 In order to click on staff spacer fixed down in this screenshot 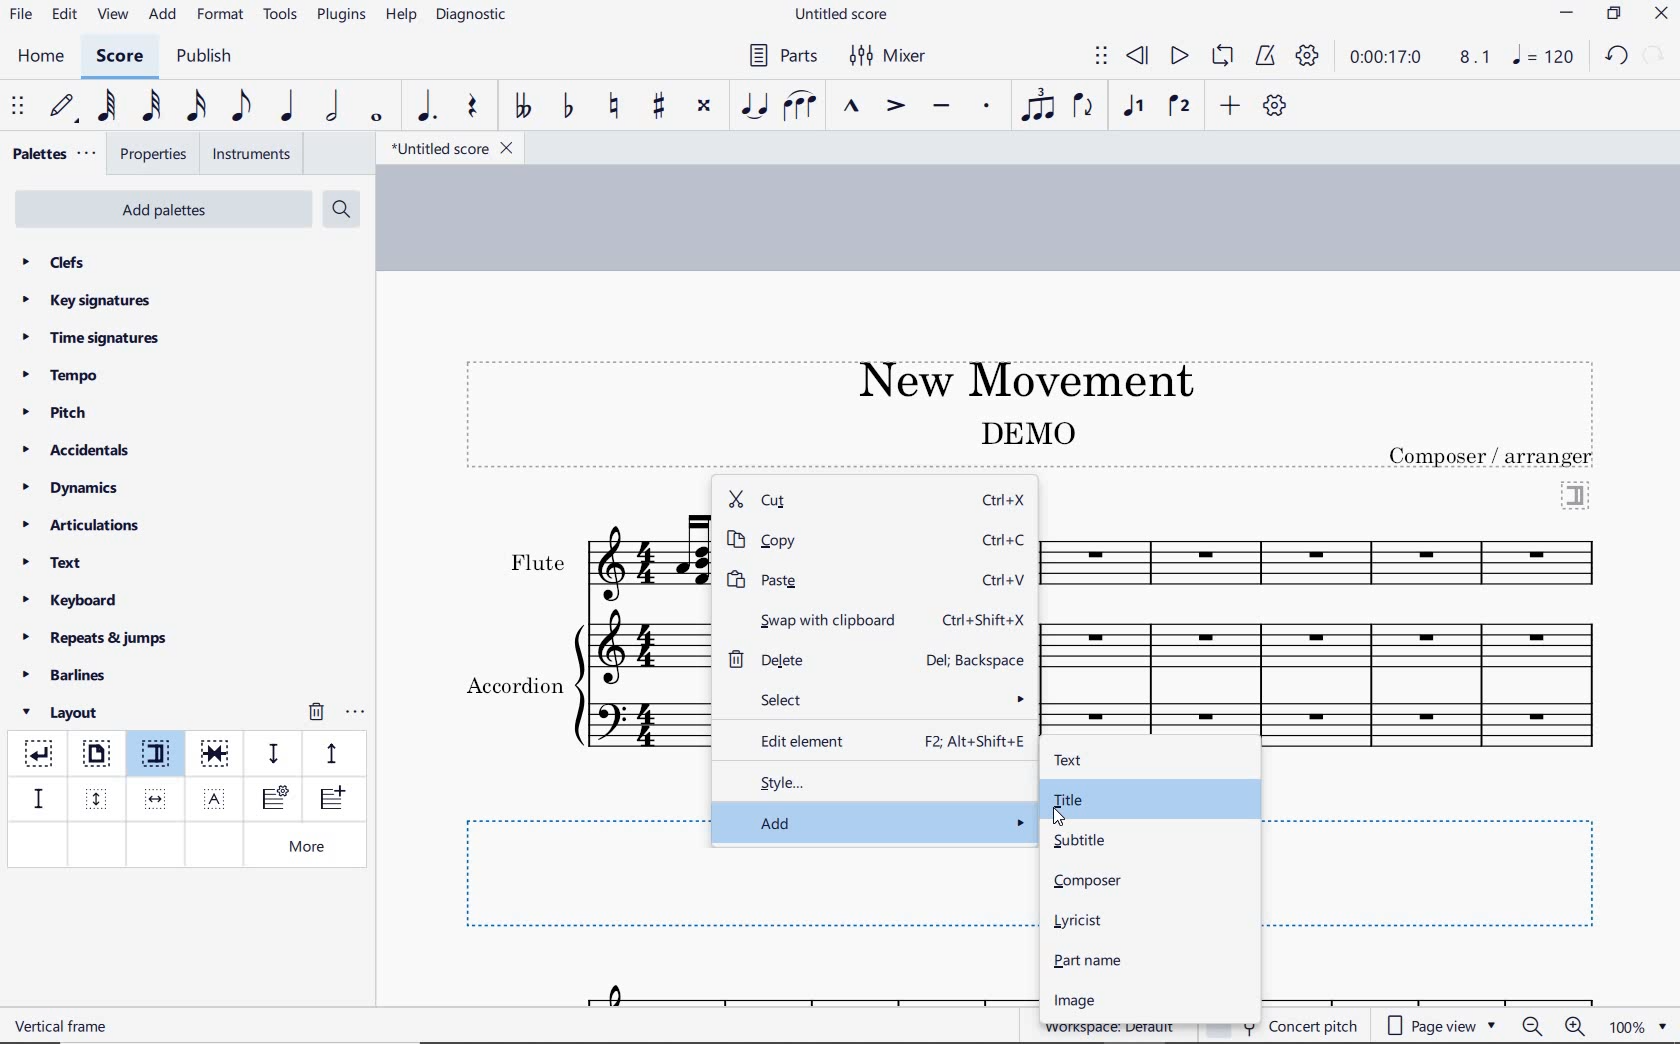, I will do `click(36, 798)`.